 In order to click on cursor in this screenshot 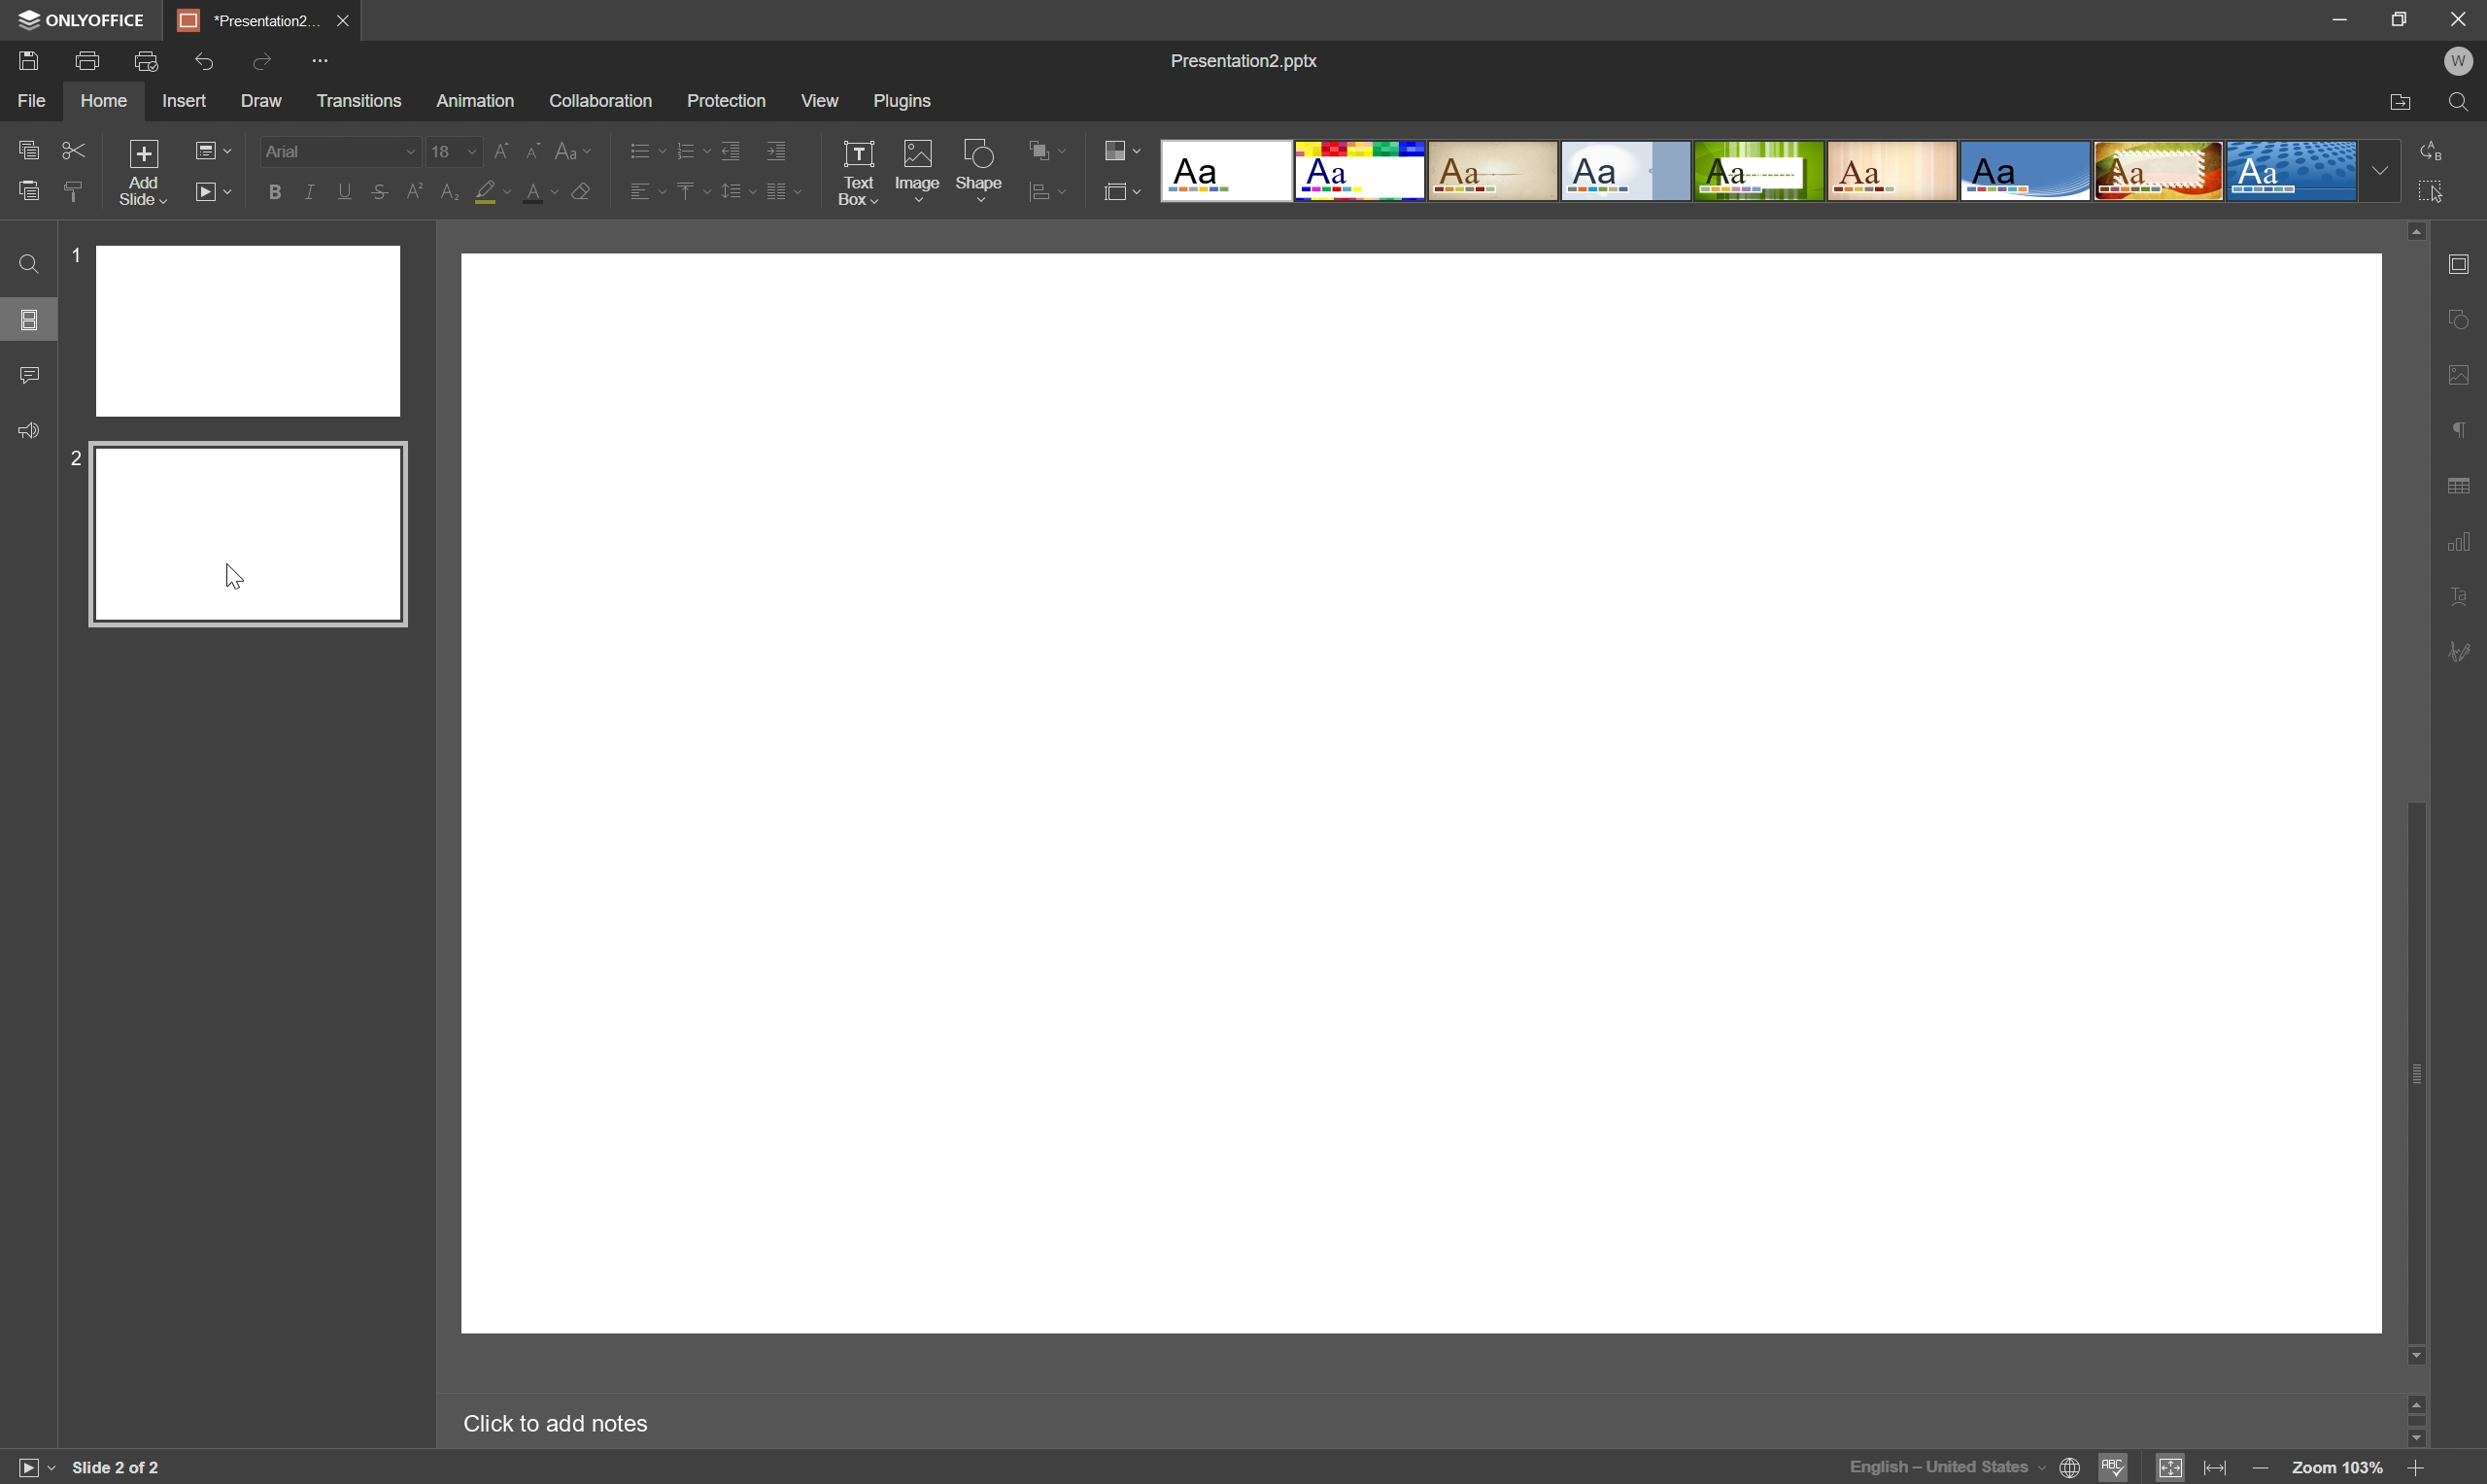, I will do `click(238, 575)`.